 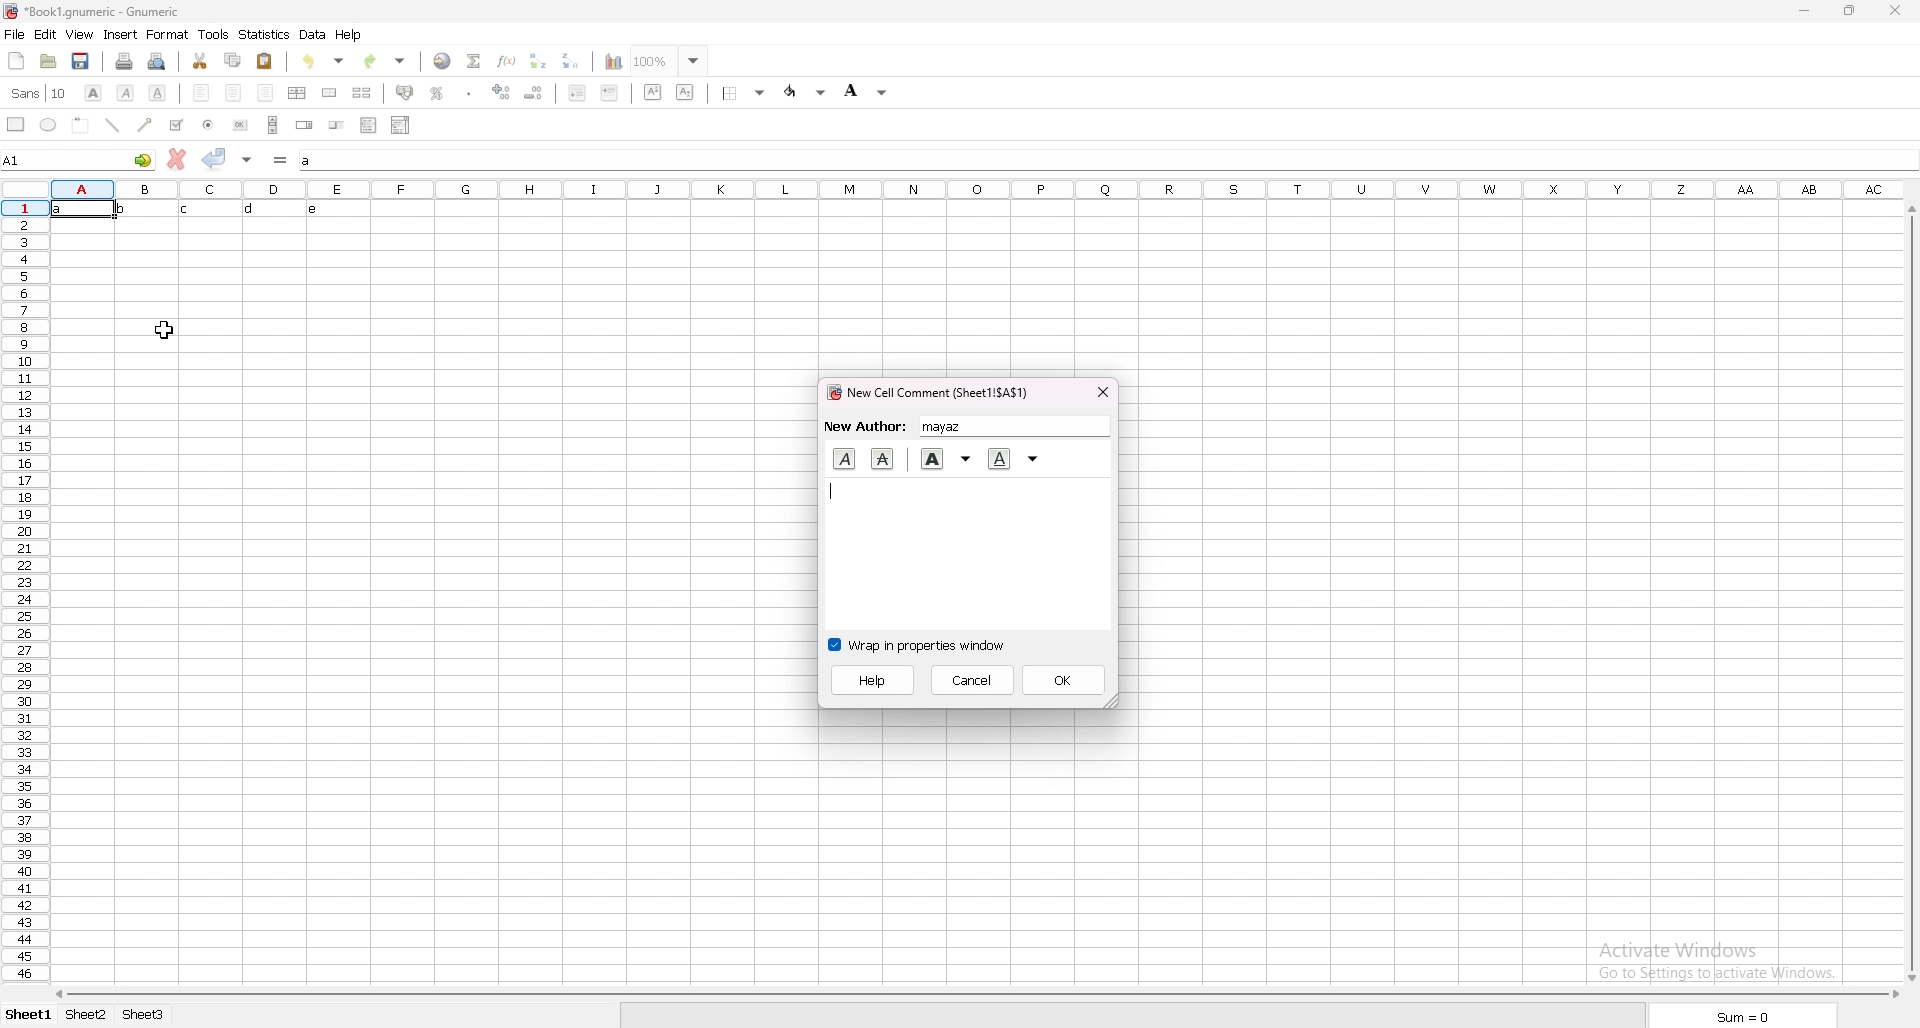 I want to click on file name, so click(x=93, y=11).